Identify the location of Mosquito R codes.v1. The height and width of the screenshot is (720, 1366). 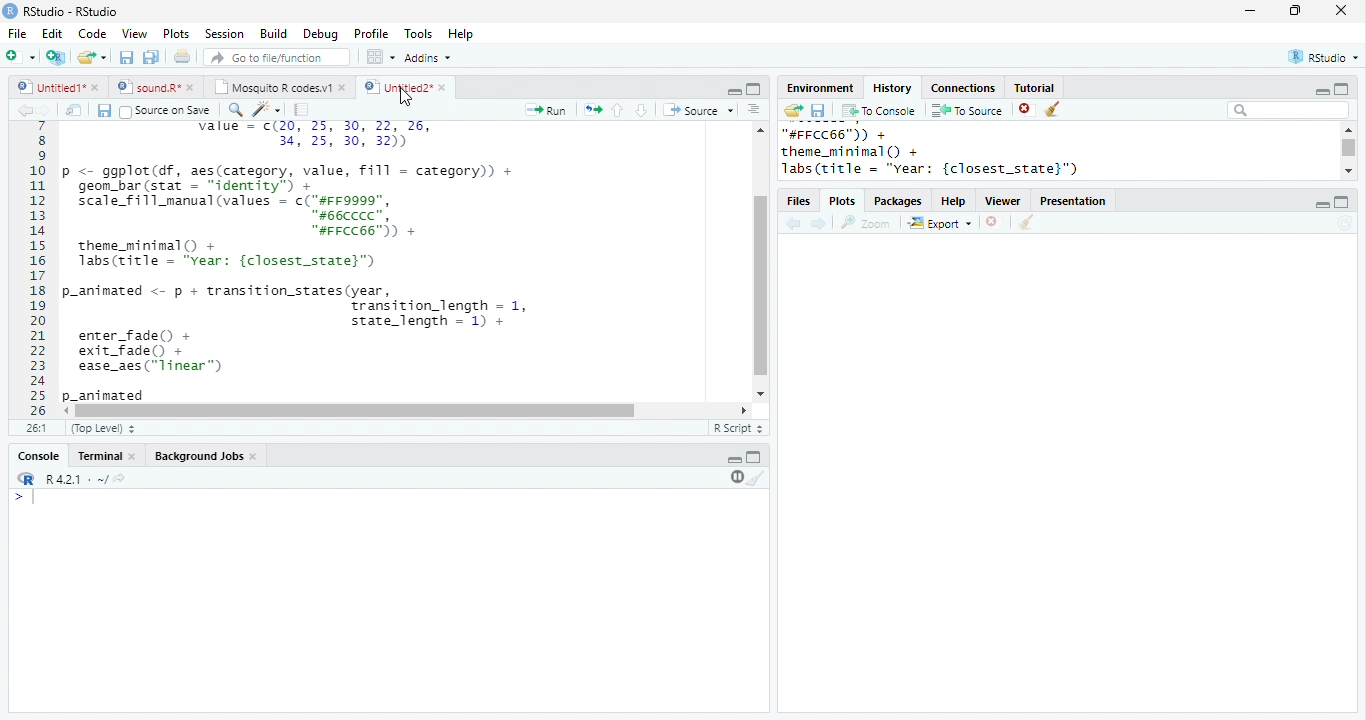
(273, 87).